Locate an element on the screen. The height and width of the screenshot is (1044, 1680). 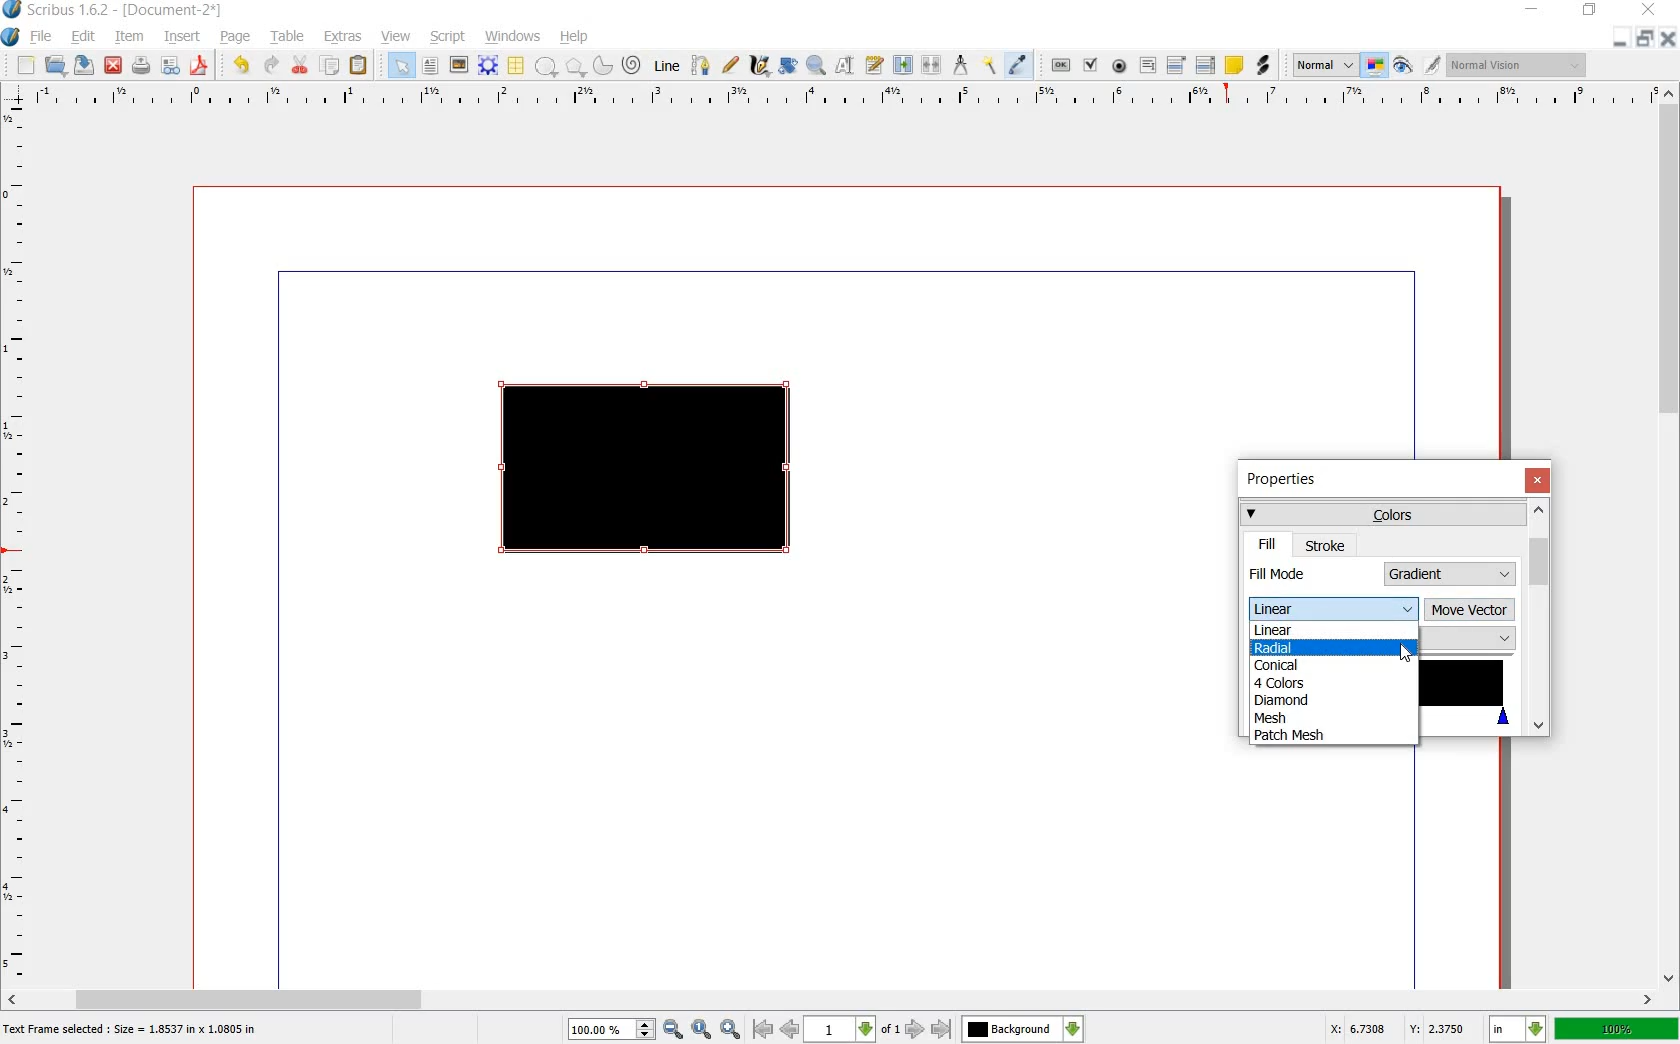
fill mode is located at coordinates (1312, 573).